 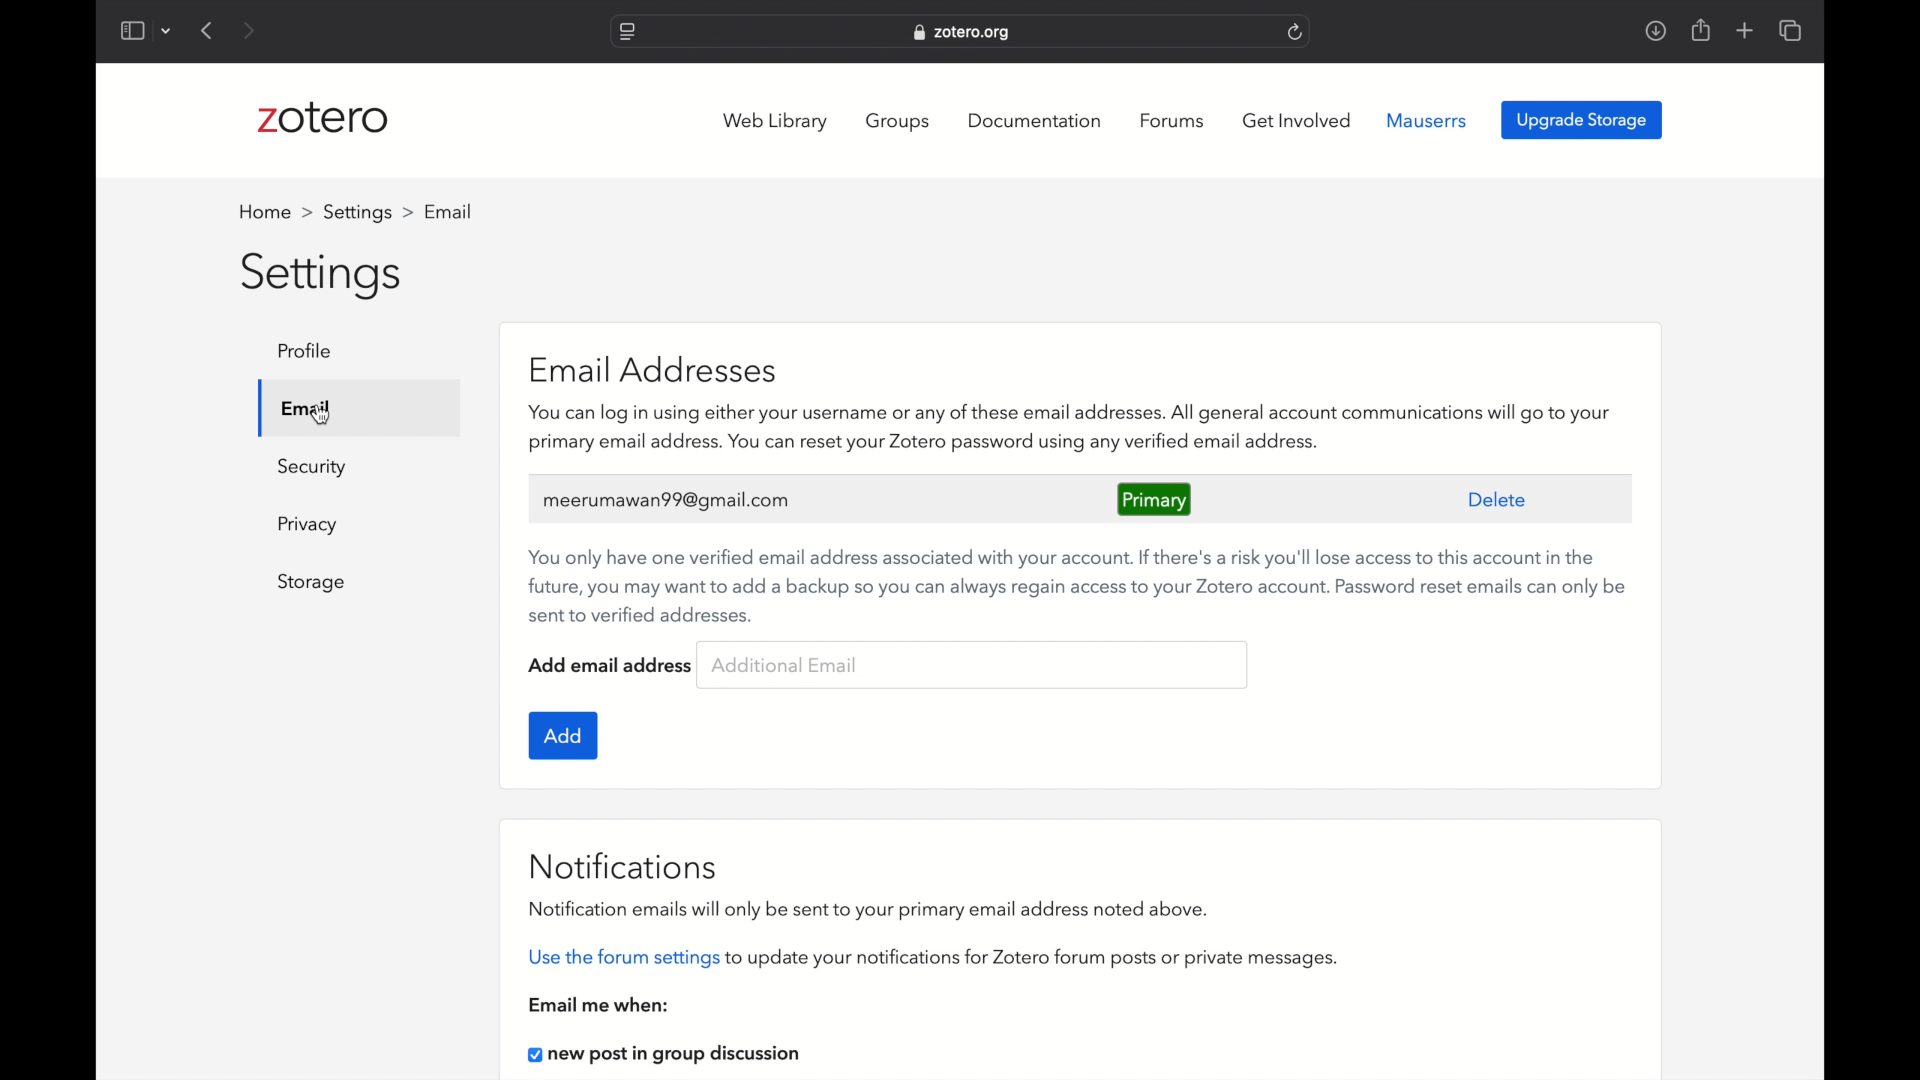 What do you see at coordinates (323, 121) in the screenshot?
I see `zotero` at bounding box center [323, 121].